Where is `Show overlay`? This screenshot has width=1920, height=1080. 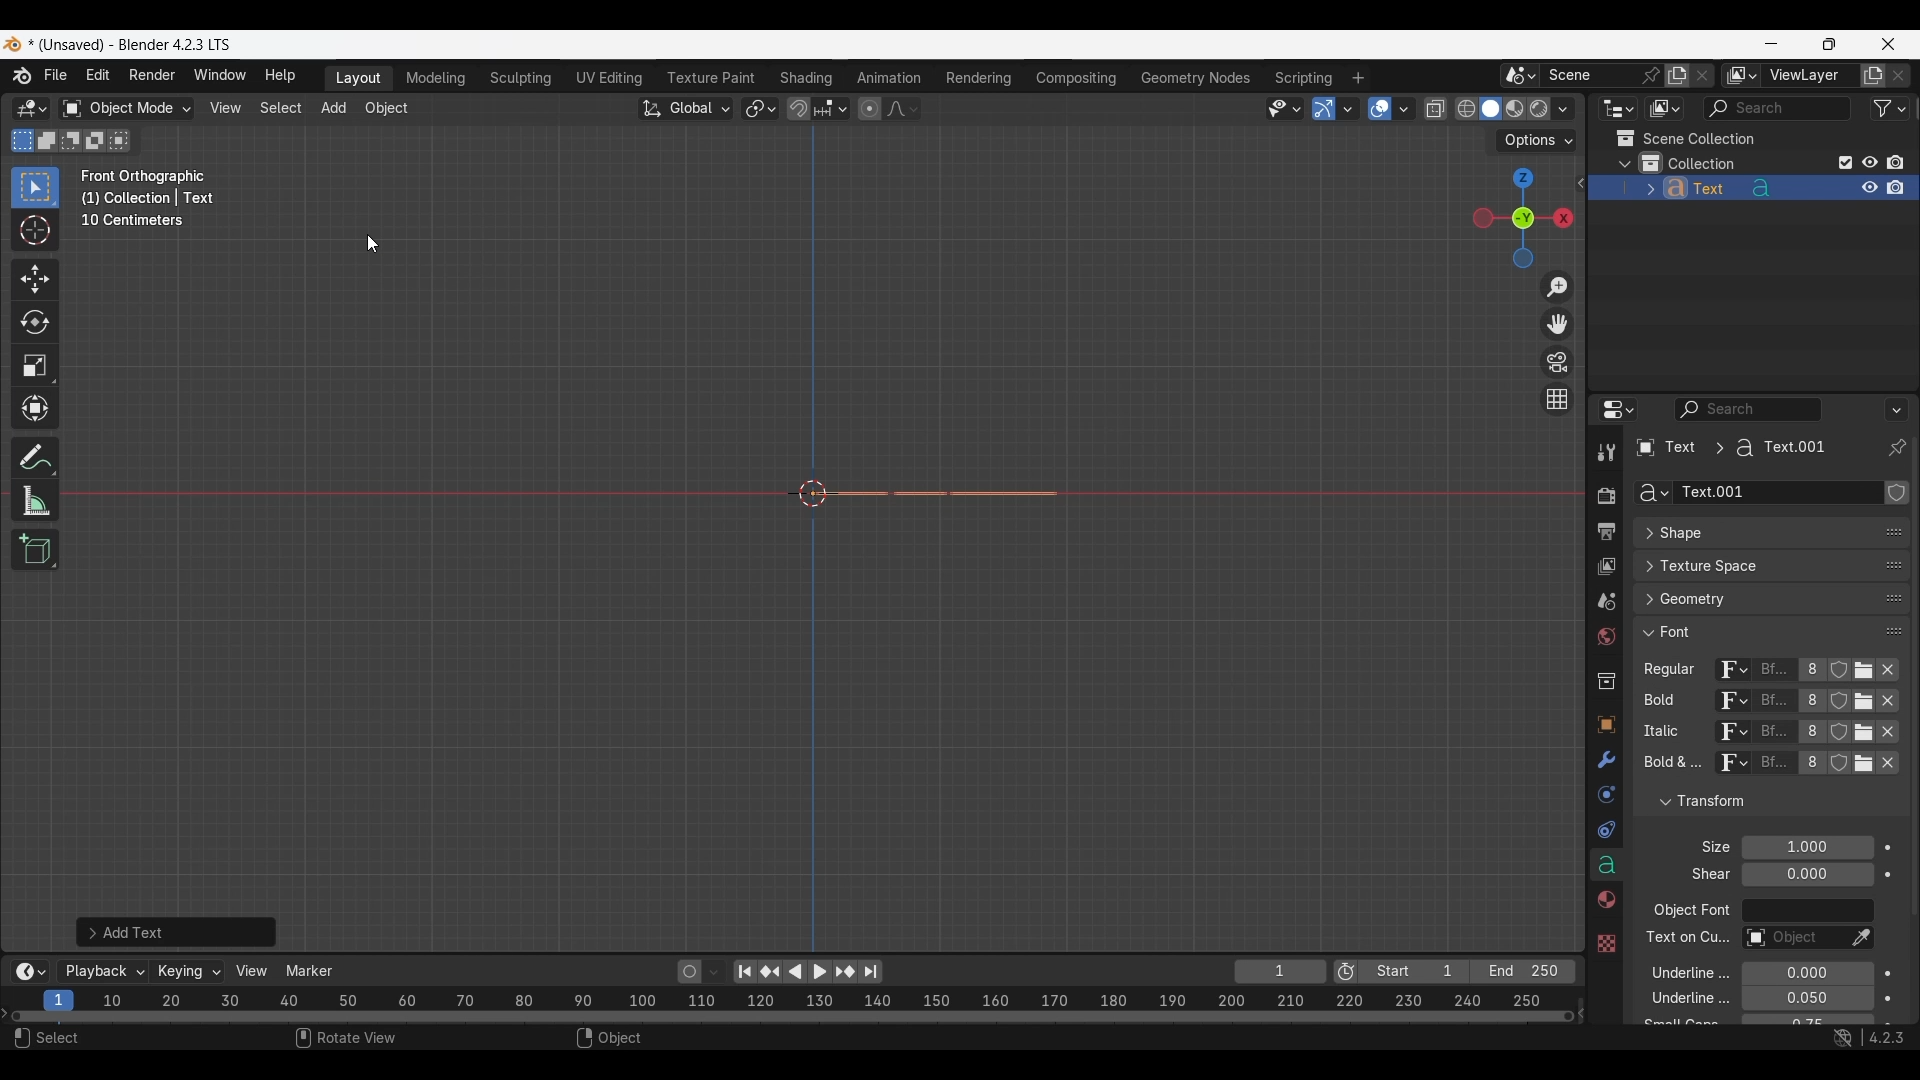 Show overlay is located at coordinates (1380, 109).